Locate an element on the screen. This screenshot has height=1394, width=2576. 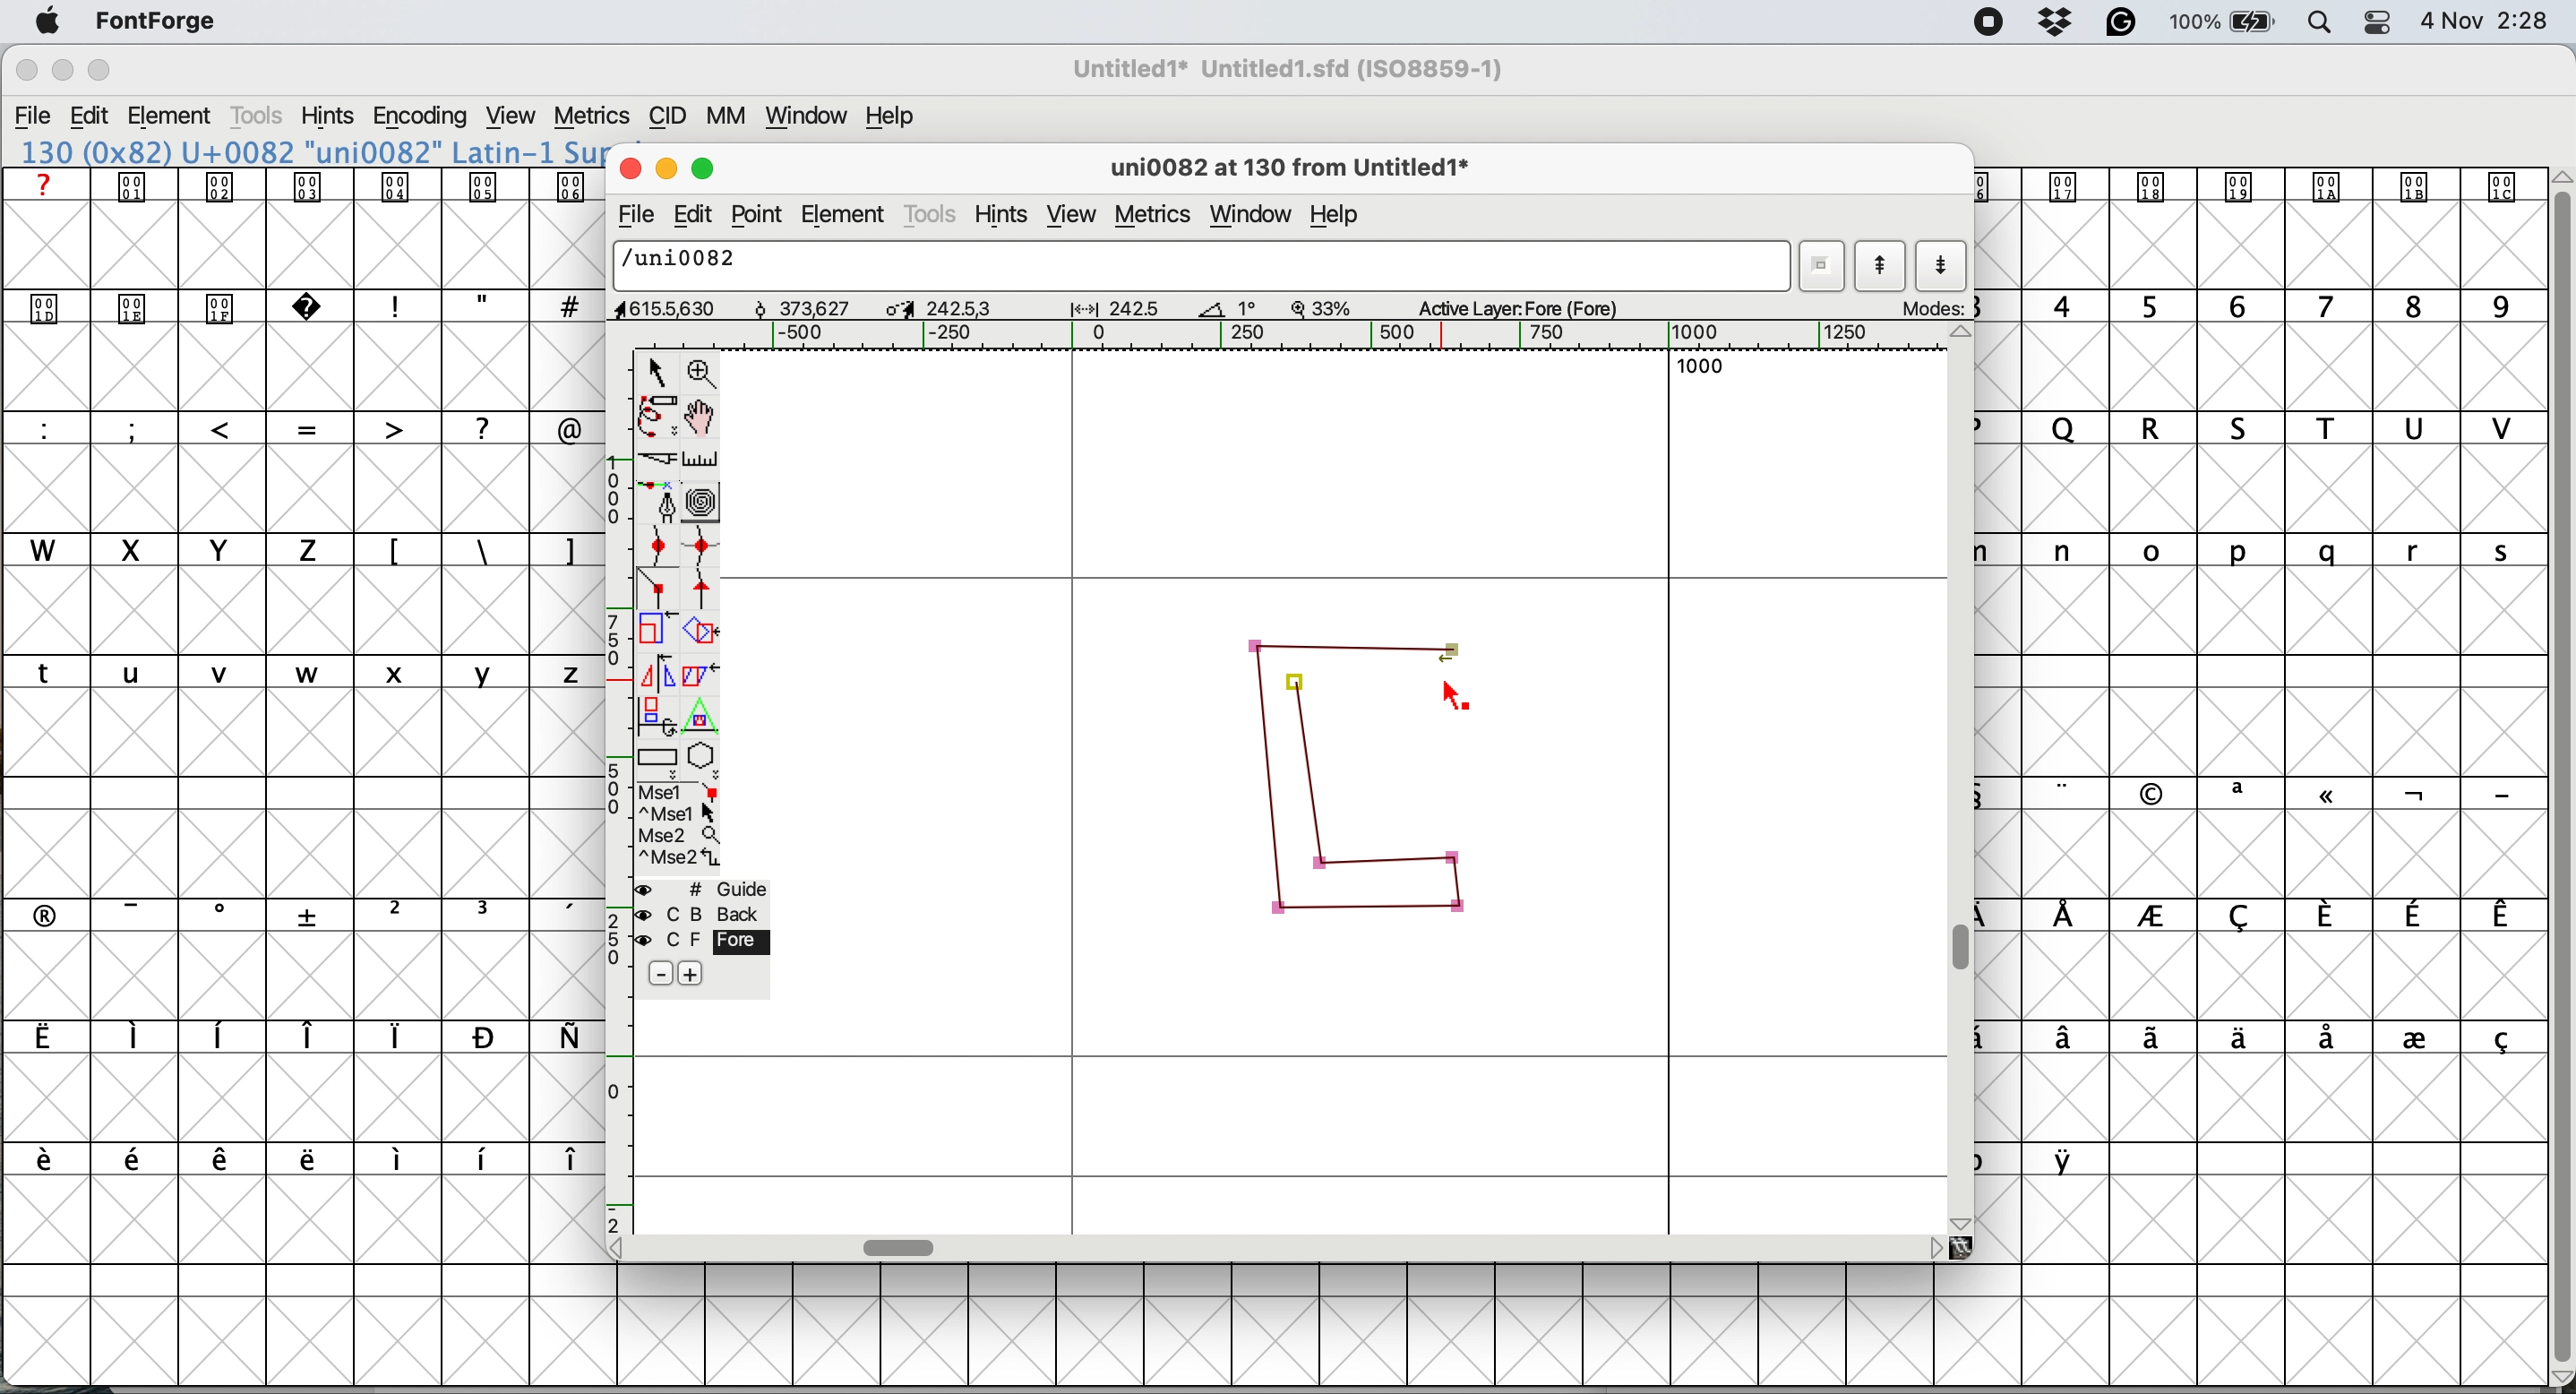
corner point connected is located at coordinates (1409, 860).